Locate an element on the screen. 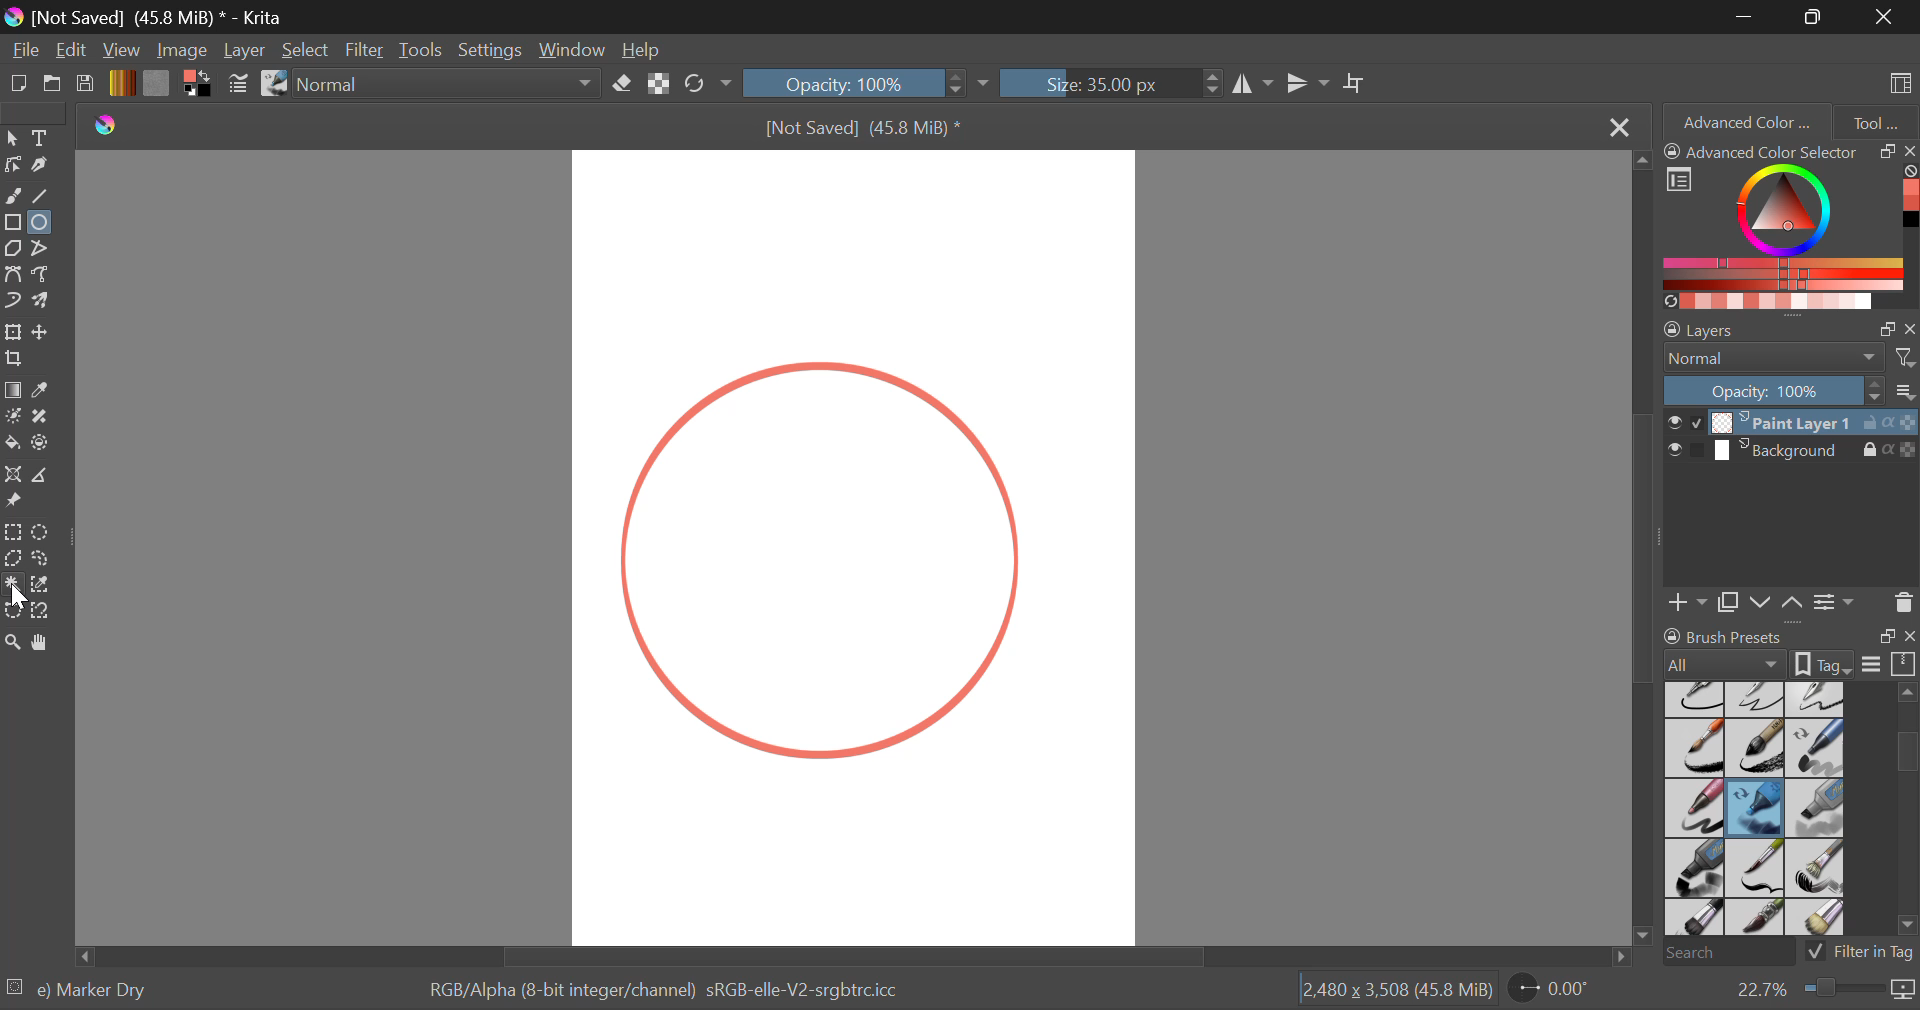 Image resolution: width=1920 pixels, height=1010 pixels. Ink-2 Fineliner is located at coordinates (1696, 698).